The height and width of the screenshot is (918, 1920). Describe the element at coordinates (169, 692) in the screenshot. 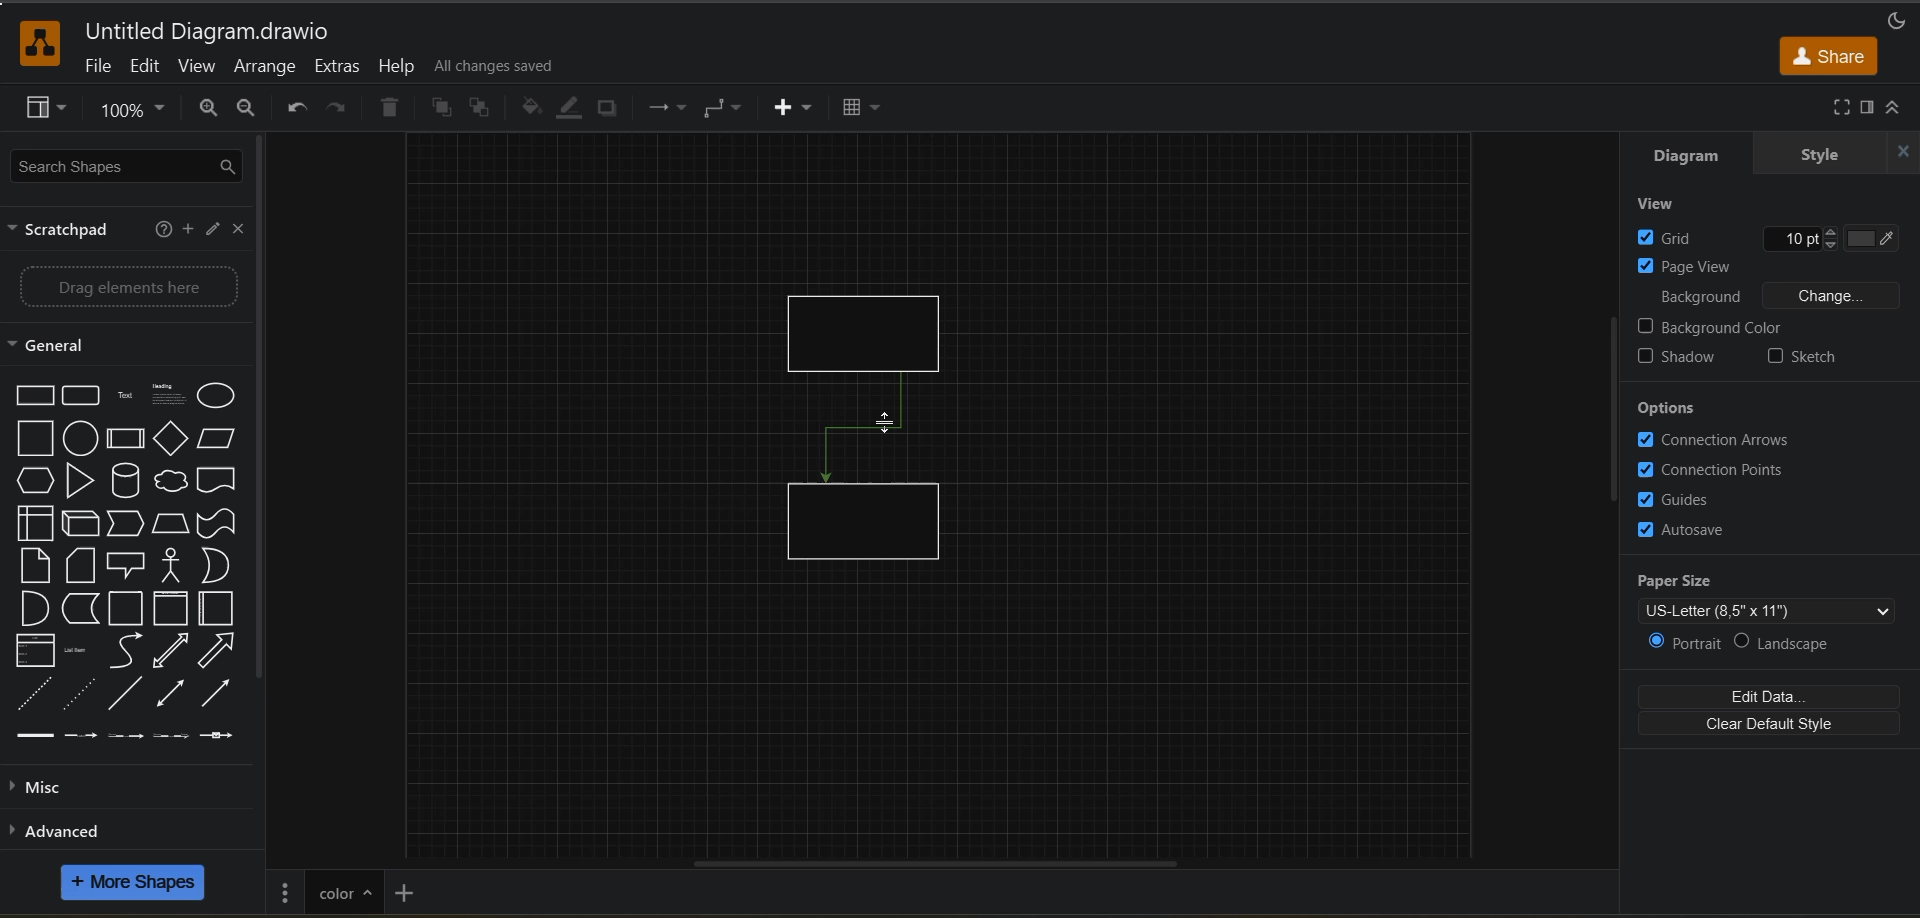

I see `Bidirectional Arrow` at that location.